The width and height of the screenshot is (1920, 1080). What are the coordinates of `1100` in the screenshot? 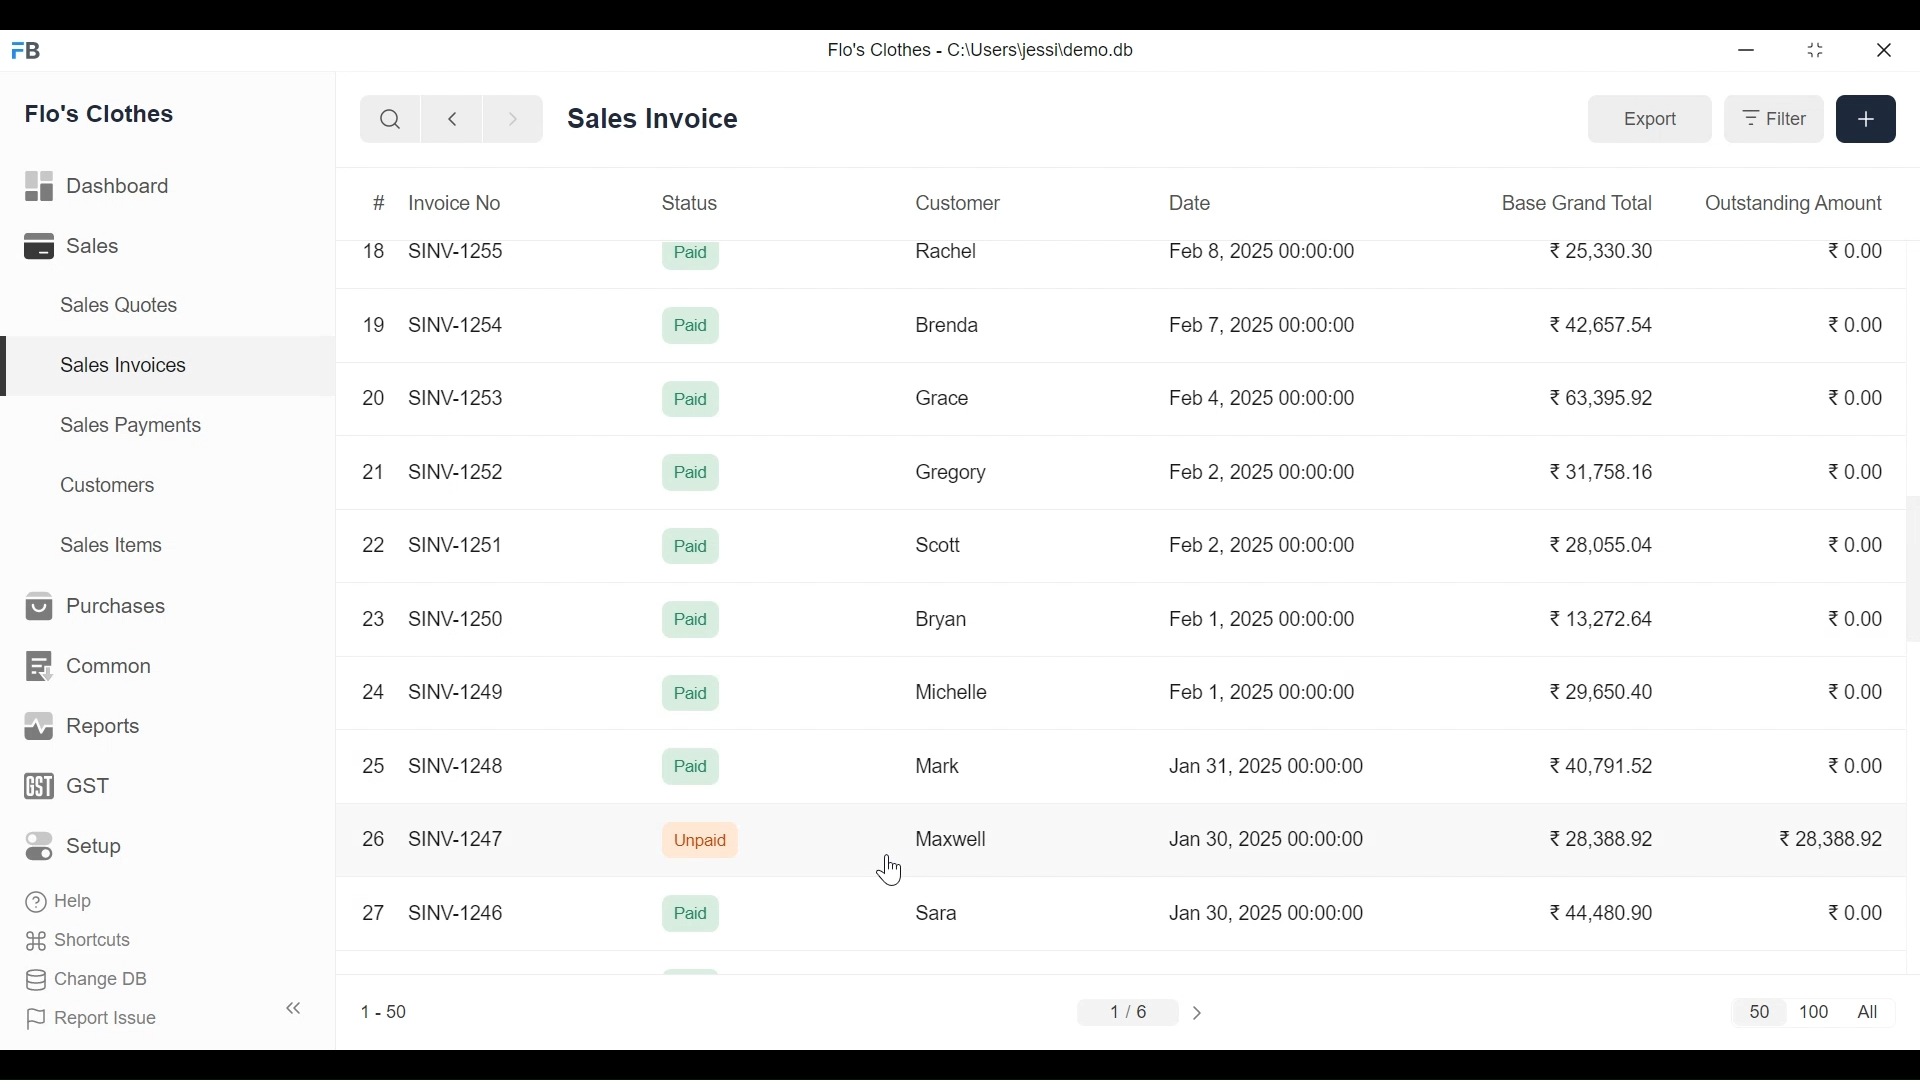 It's located at (1815, 1013).